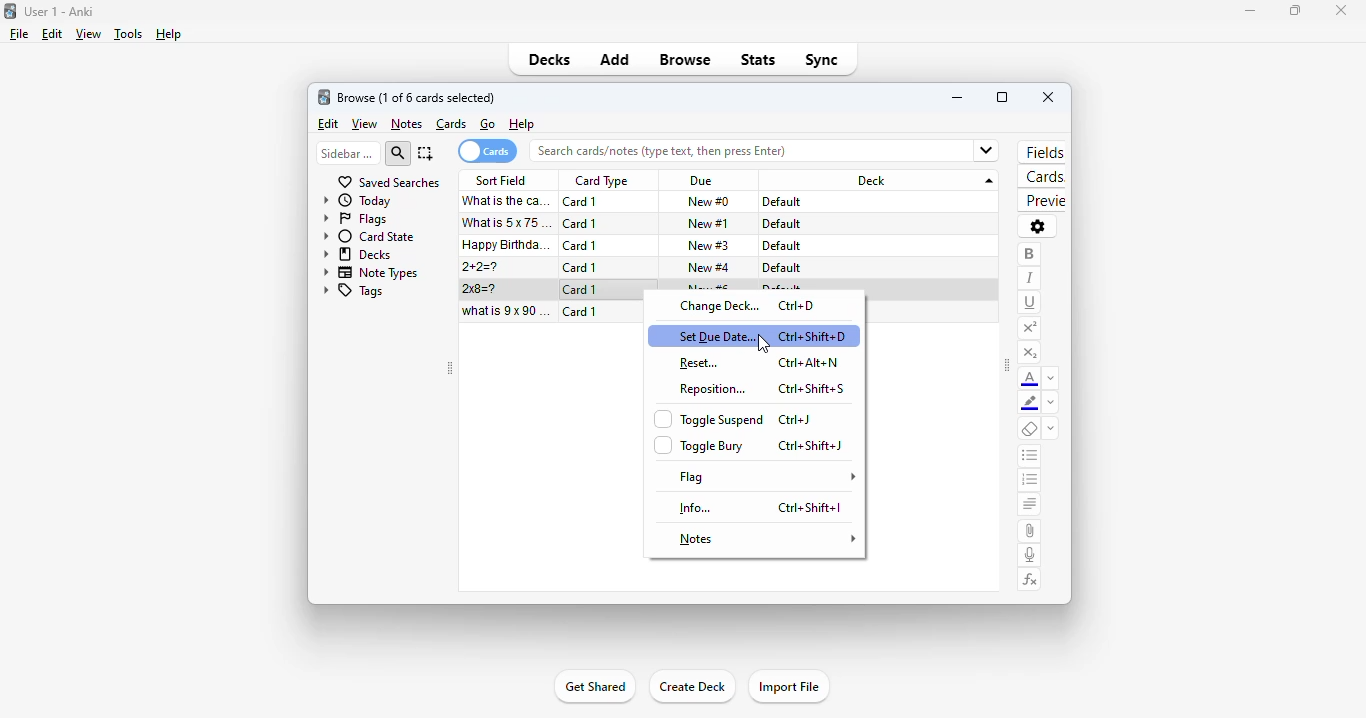 This screenshot has width=1366, height=718. What do you see at coordinates (1042, 178) in the screenshot?
I see `cards` at bounding box center [1042, 178].